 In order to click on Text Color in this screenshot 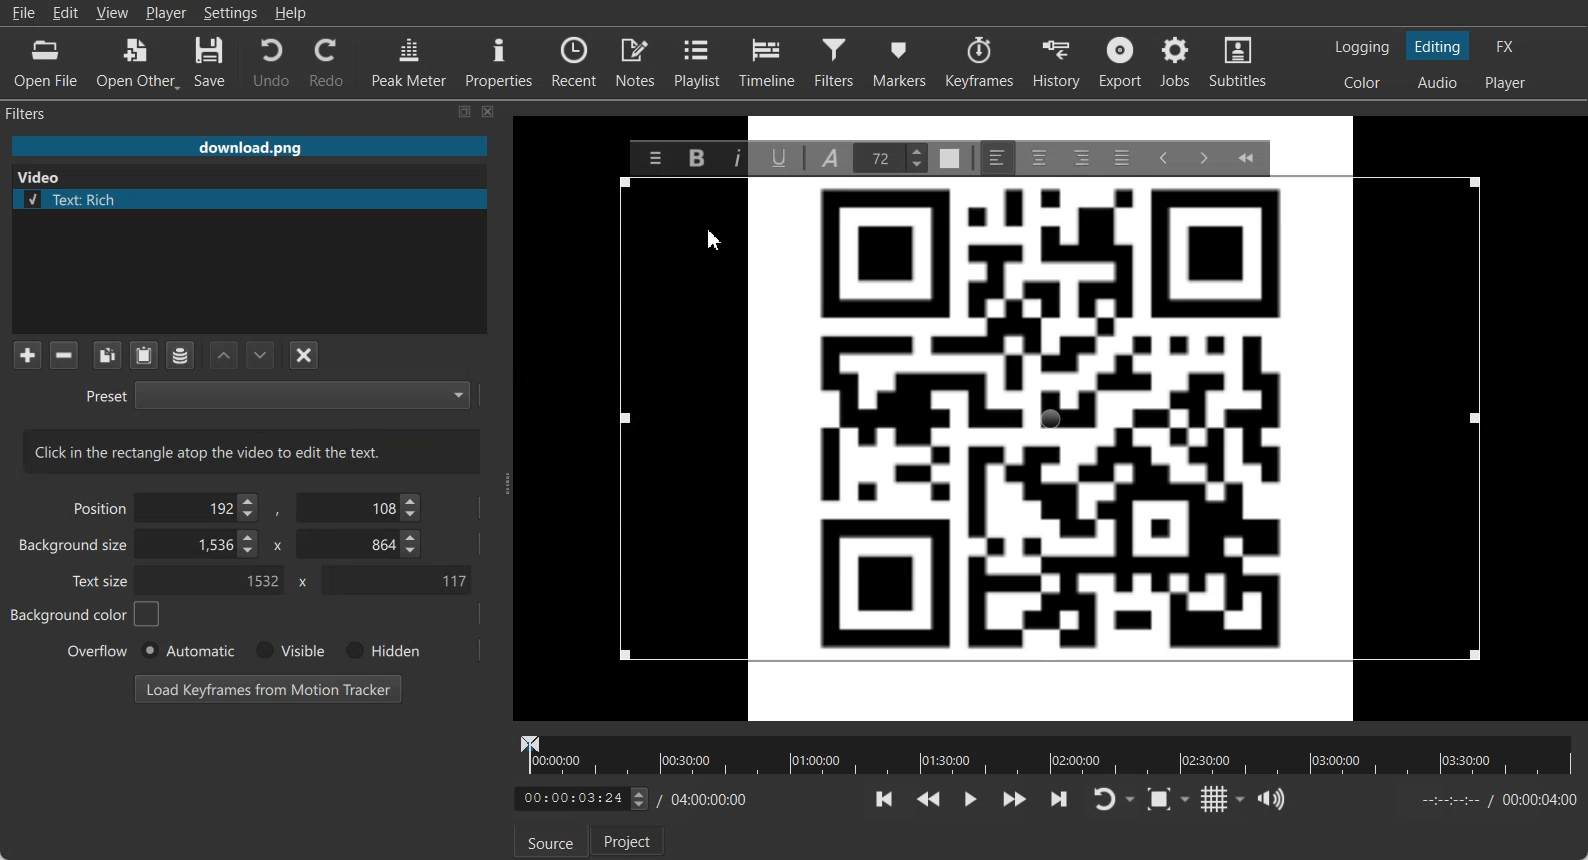, I will do `click(948, 158)`.